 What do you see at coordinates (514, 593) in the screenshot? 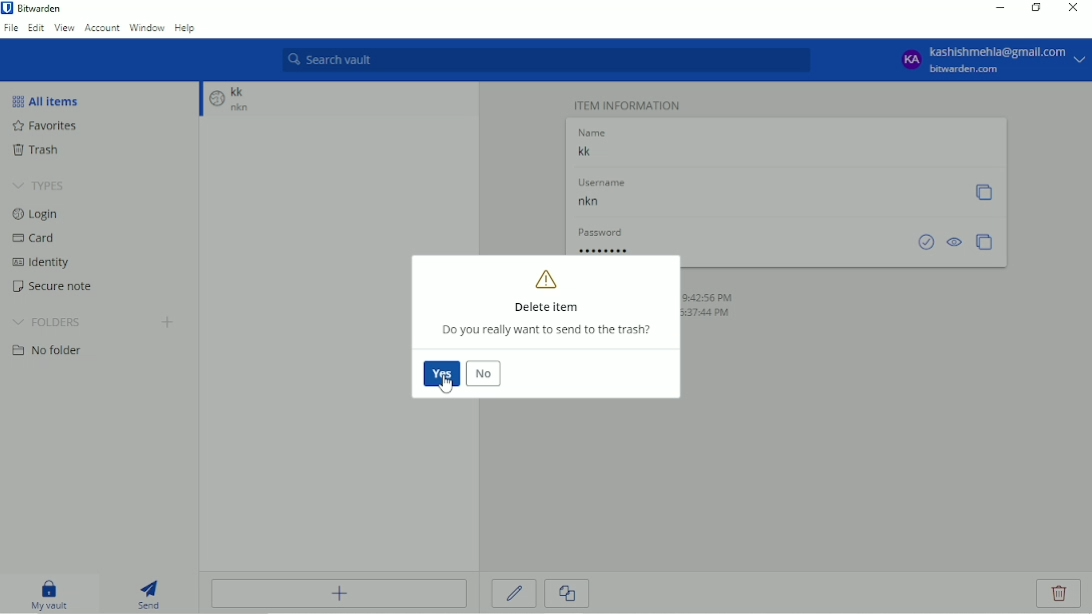
I see `Edit` at bounding box center [514, 593].